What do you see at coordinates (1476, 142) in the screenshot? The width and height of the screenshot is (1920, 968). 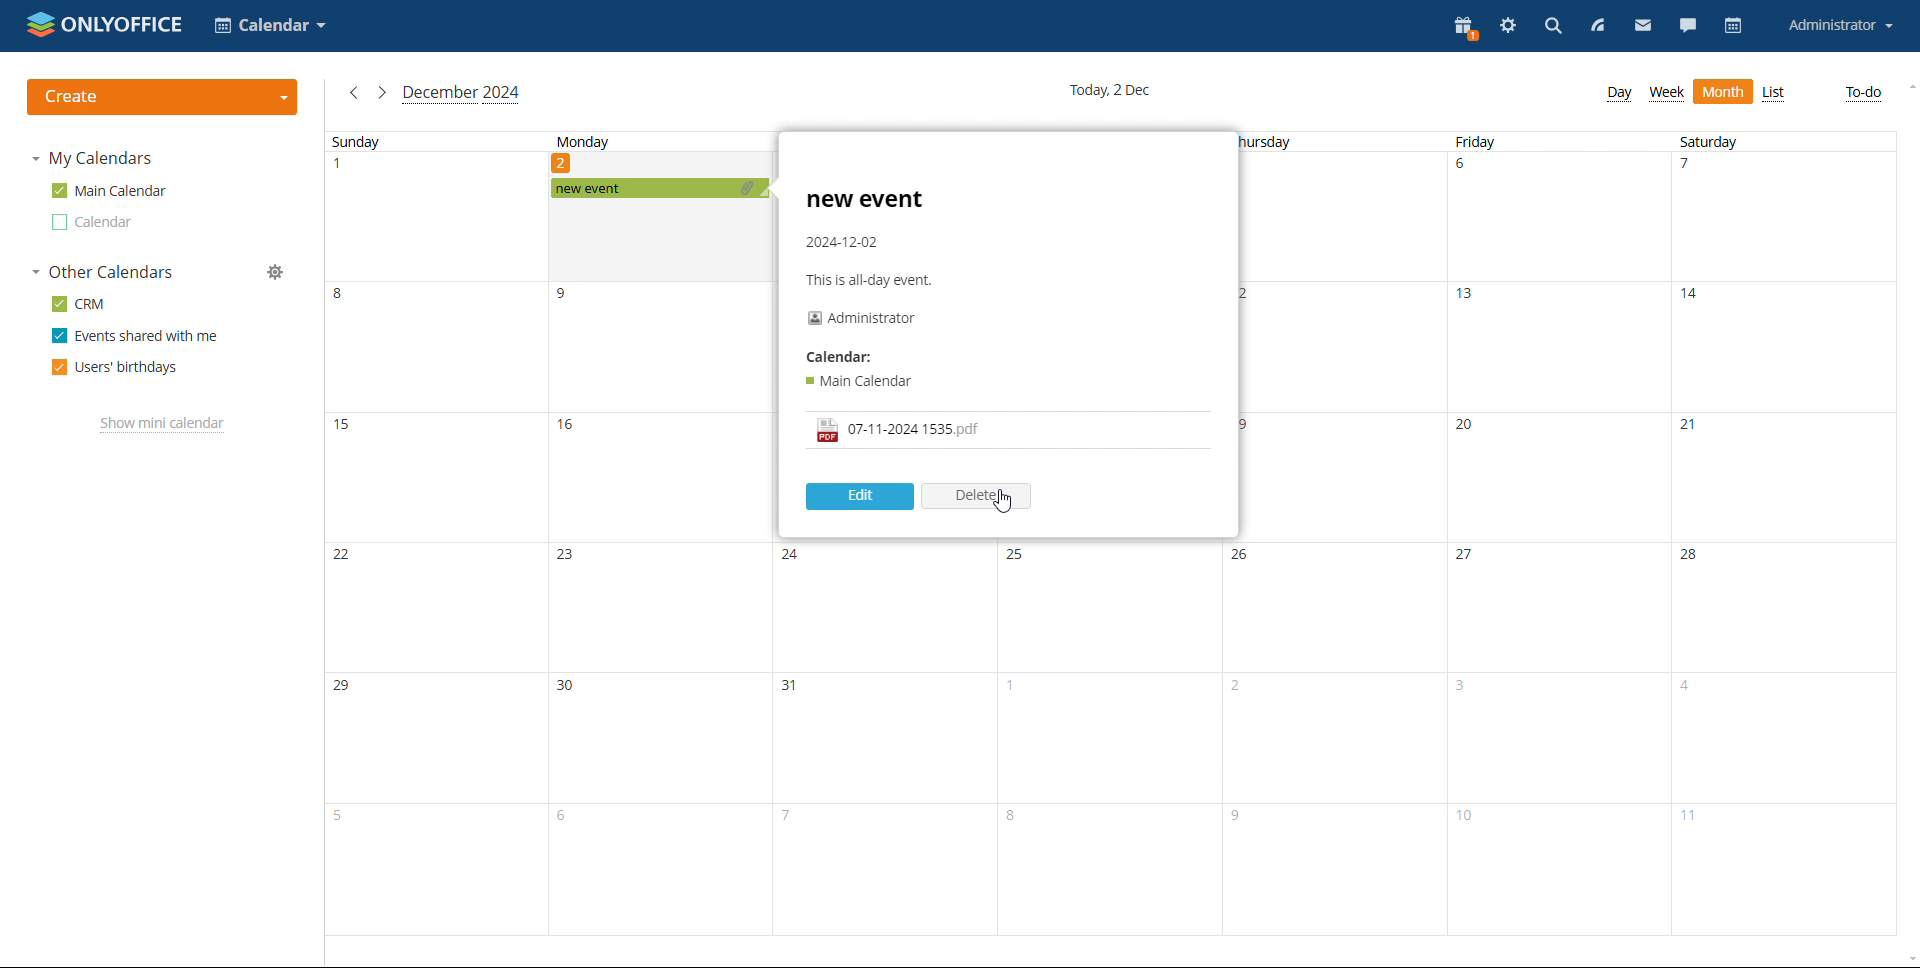 I see `Friday` at bounding box center [1476, 142].